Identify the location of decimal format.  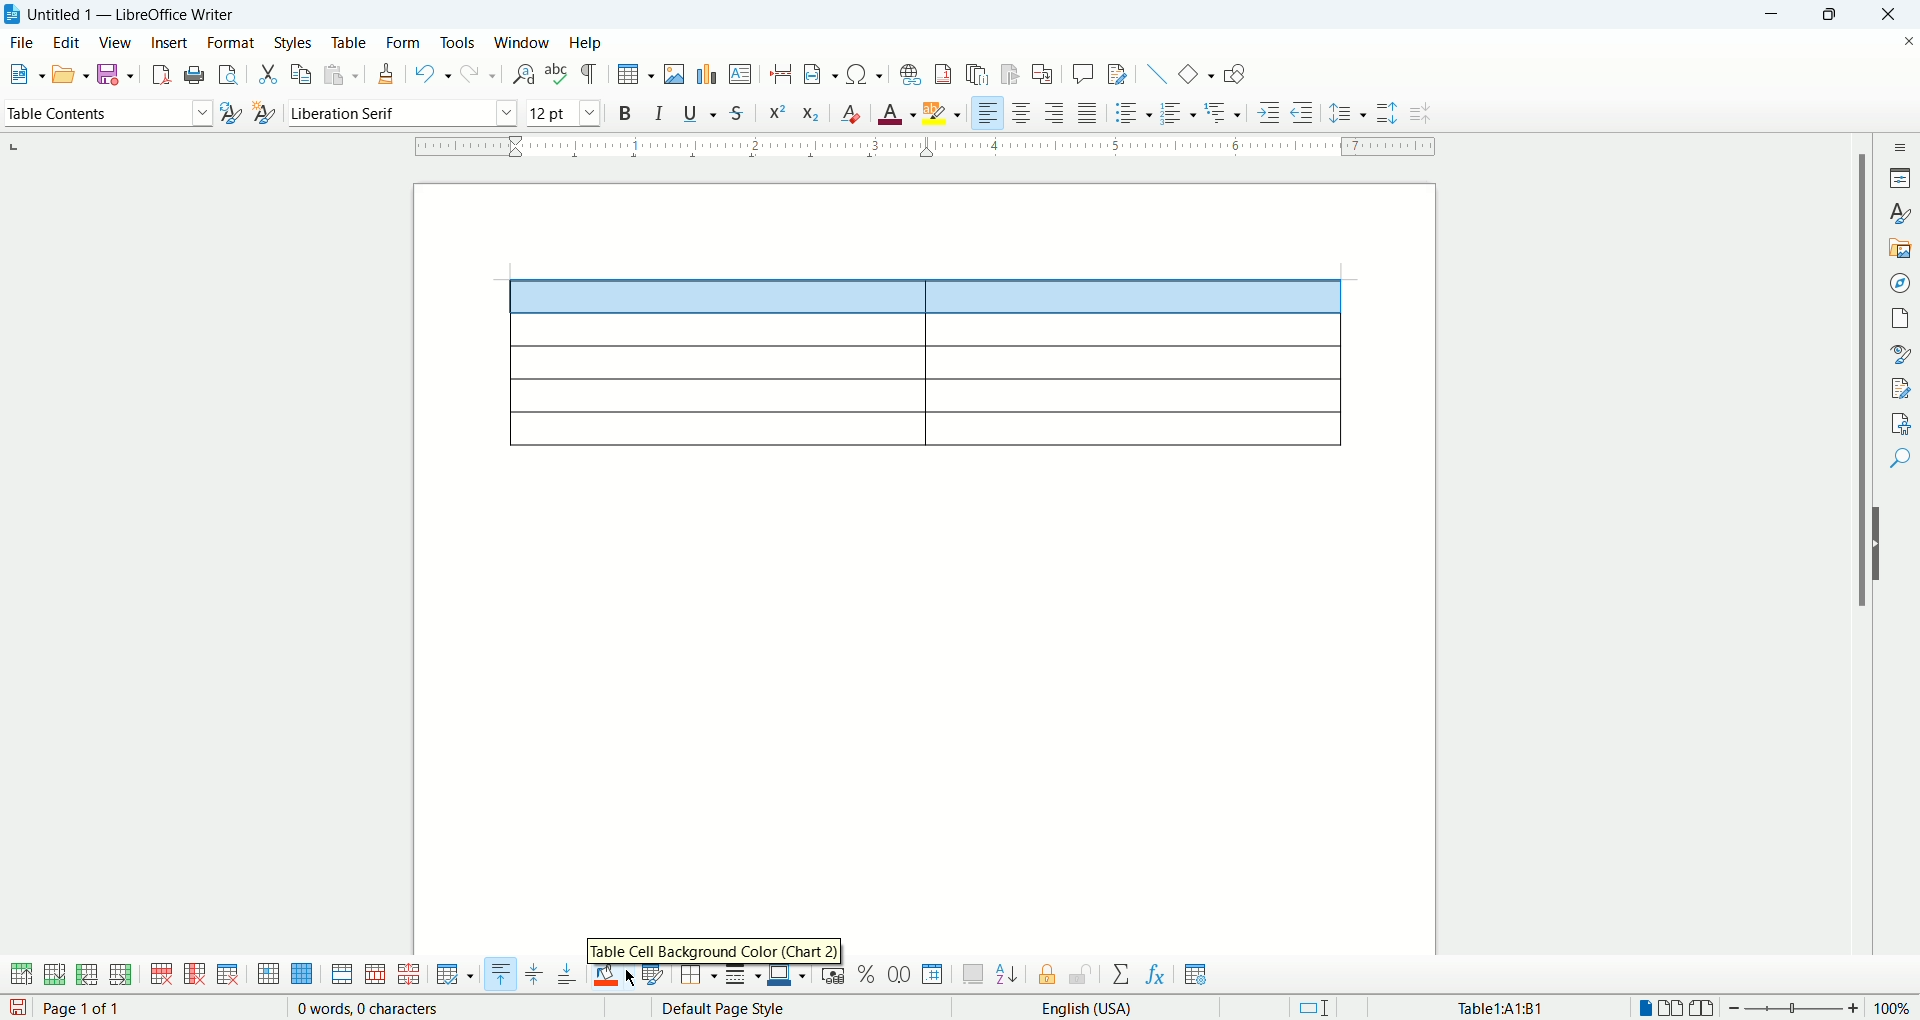
(900, 975).